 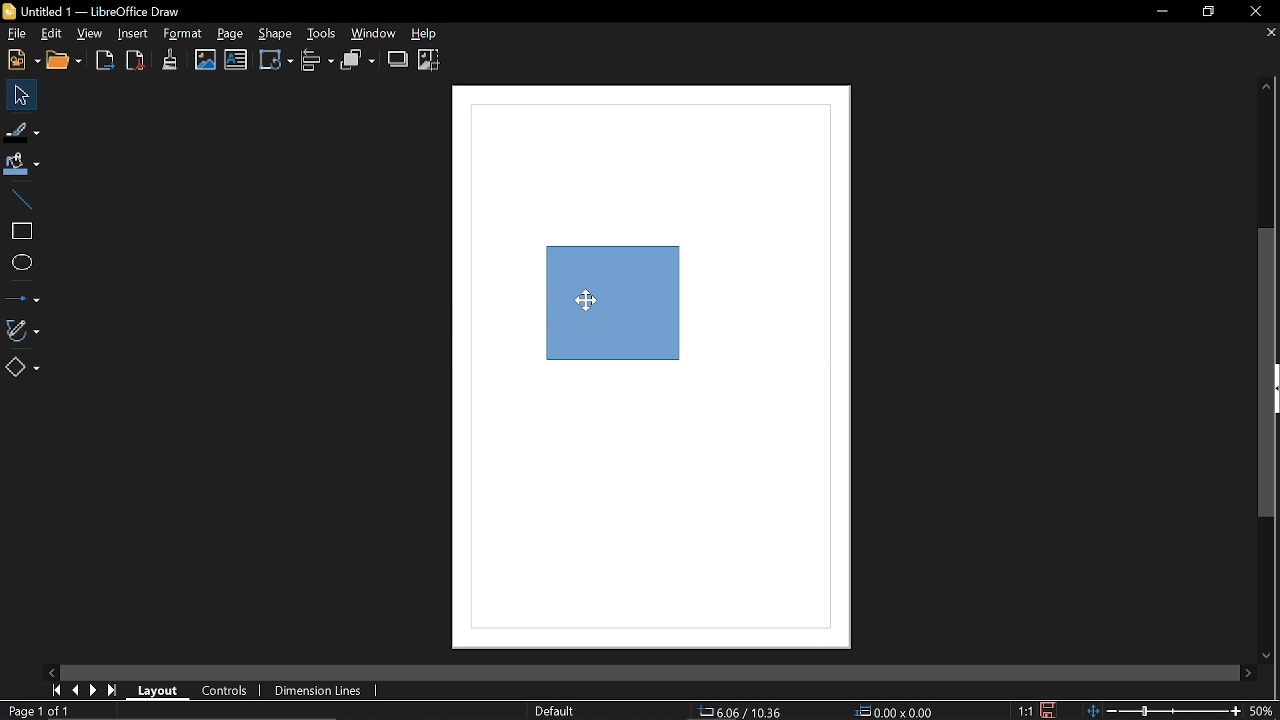 What do you see at coordinates (37, 712) in the screenshot?
I see `Current page` at bounding box center [37, 712].